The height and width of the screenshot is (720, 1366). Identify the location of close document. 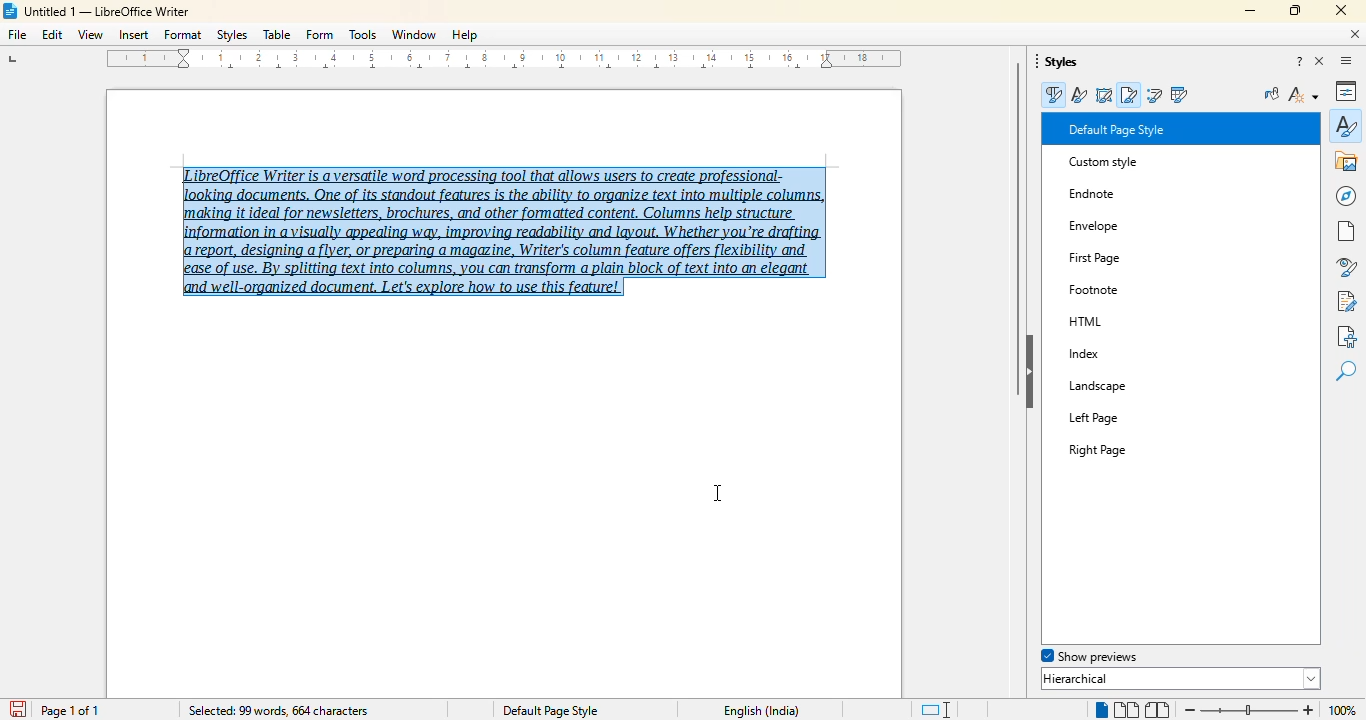
(1356, 34).